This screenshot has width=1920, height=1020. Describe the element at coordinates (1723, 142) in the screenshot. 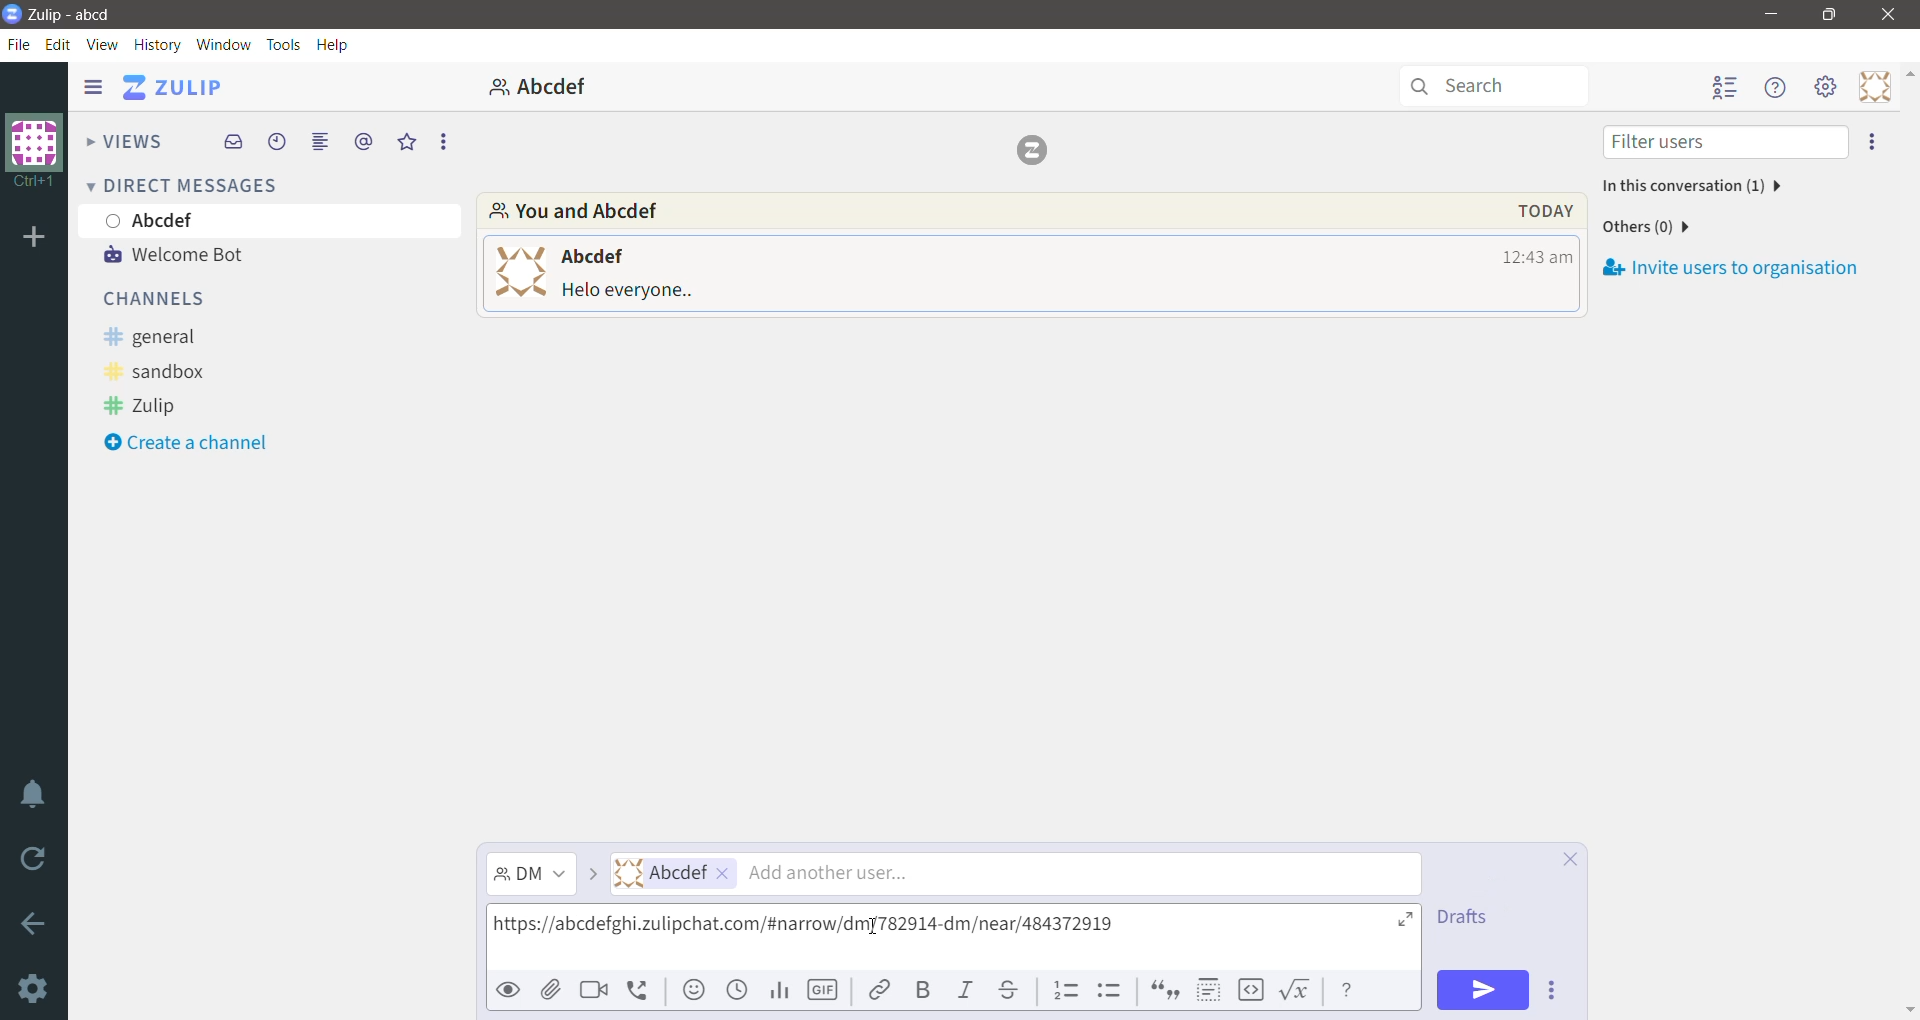

I see `Filter users` at that location.